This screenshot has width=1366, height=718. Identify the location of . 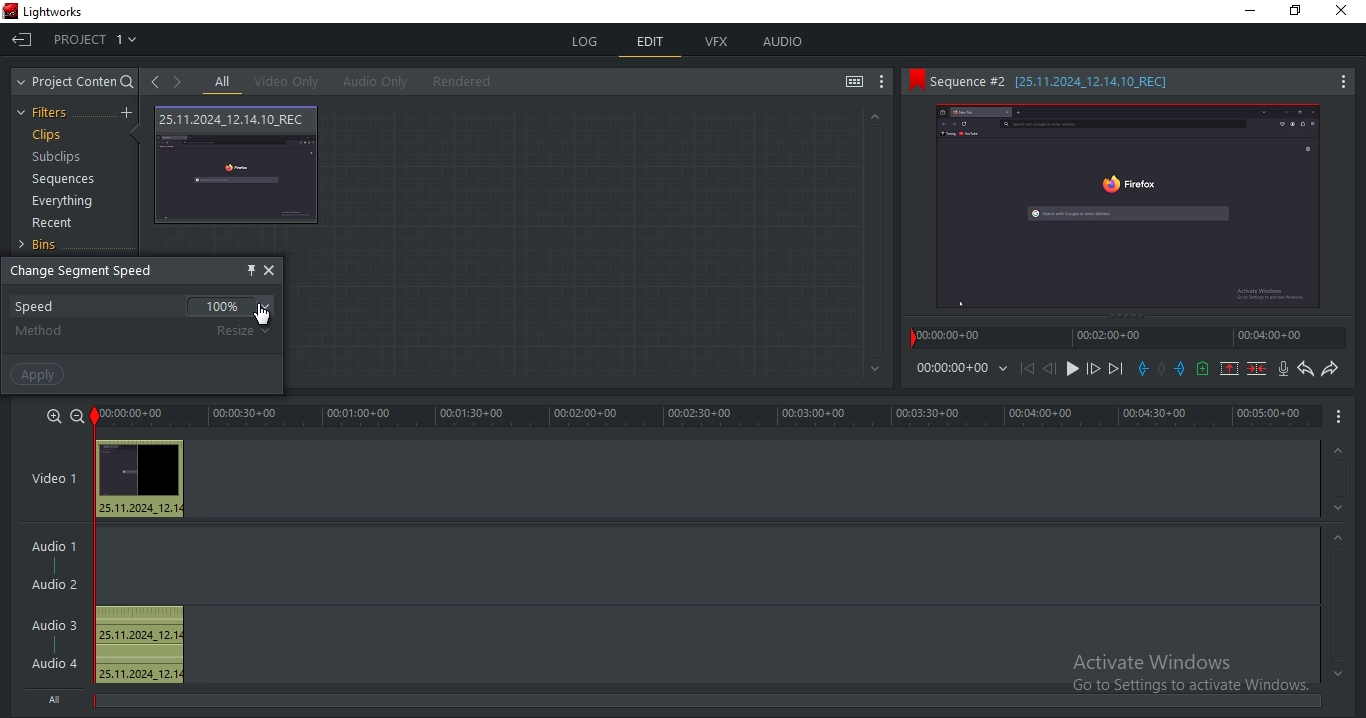
(1041, 370).